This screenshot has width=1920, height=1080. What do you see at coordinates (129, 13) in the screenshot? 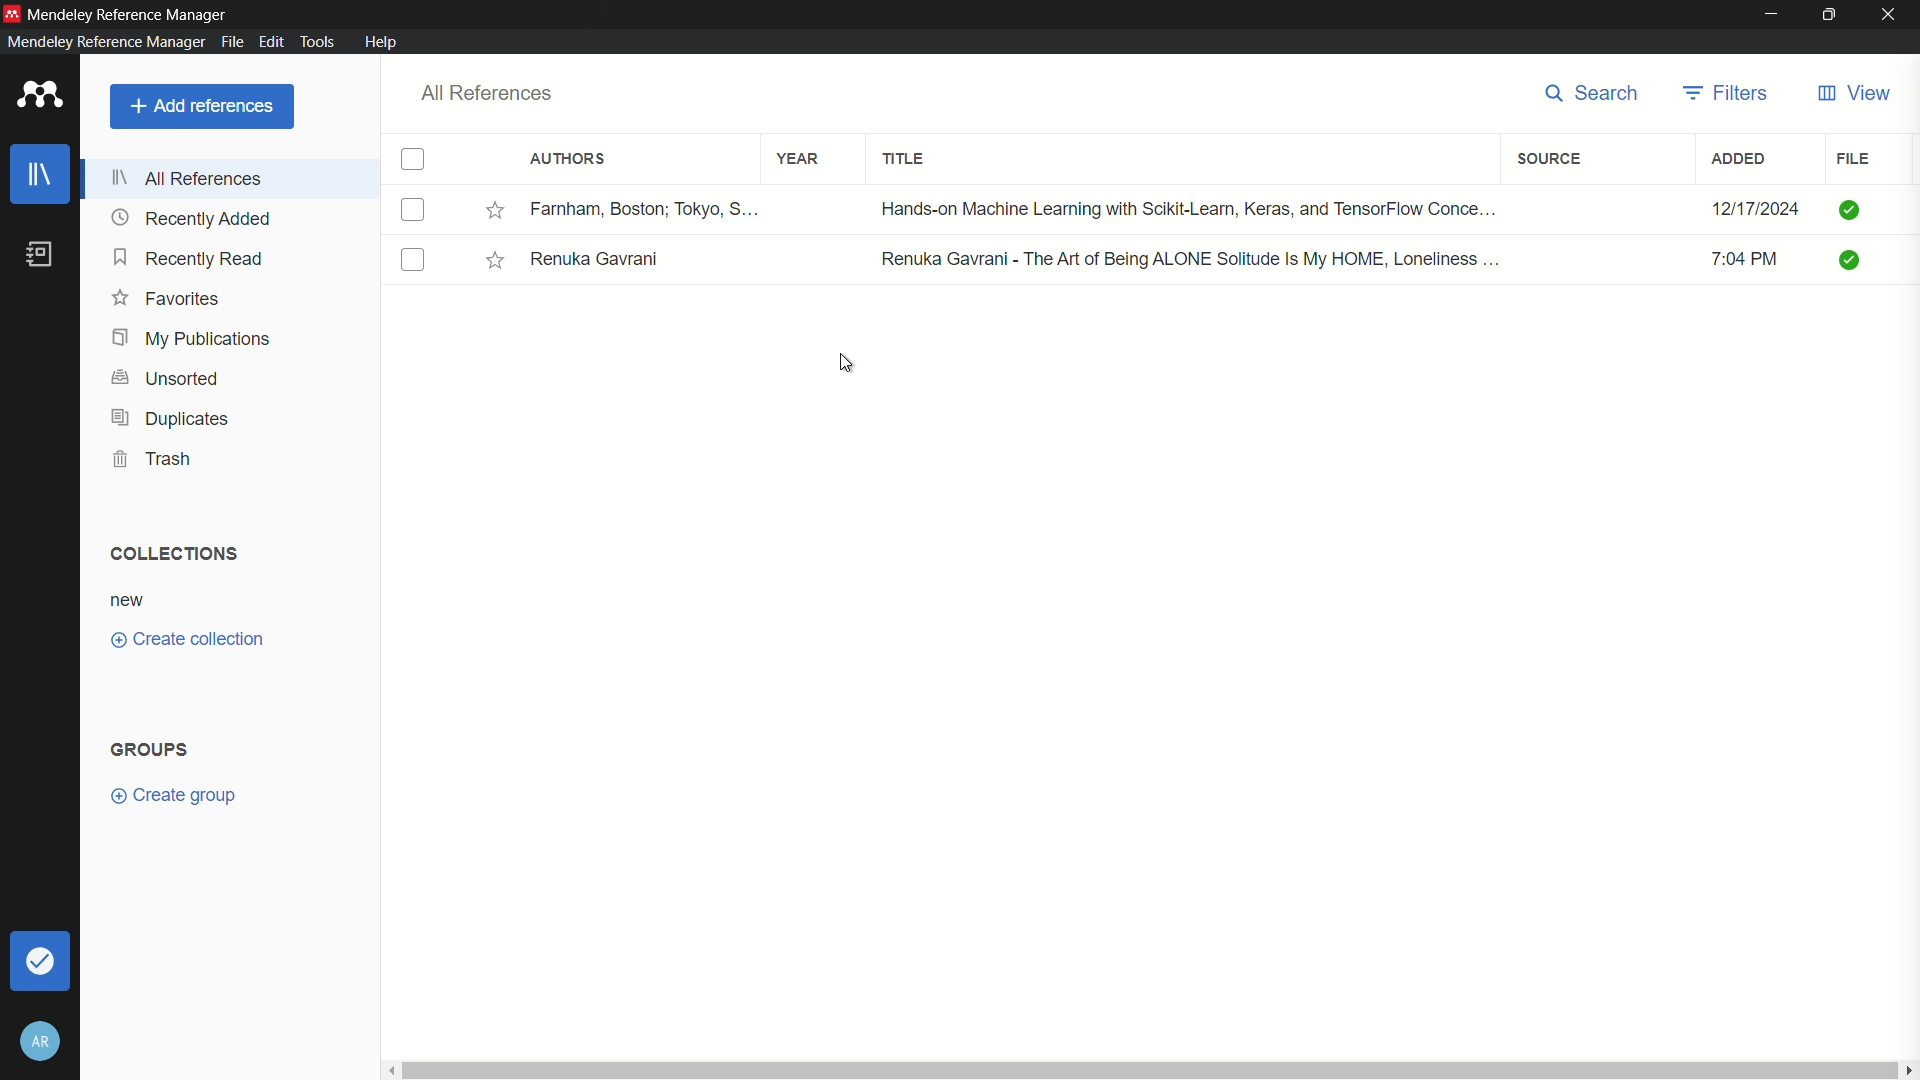
I see `app name` at bounding box center [129, 13].